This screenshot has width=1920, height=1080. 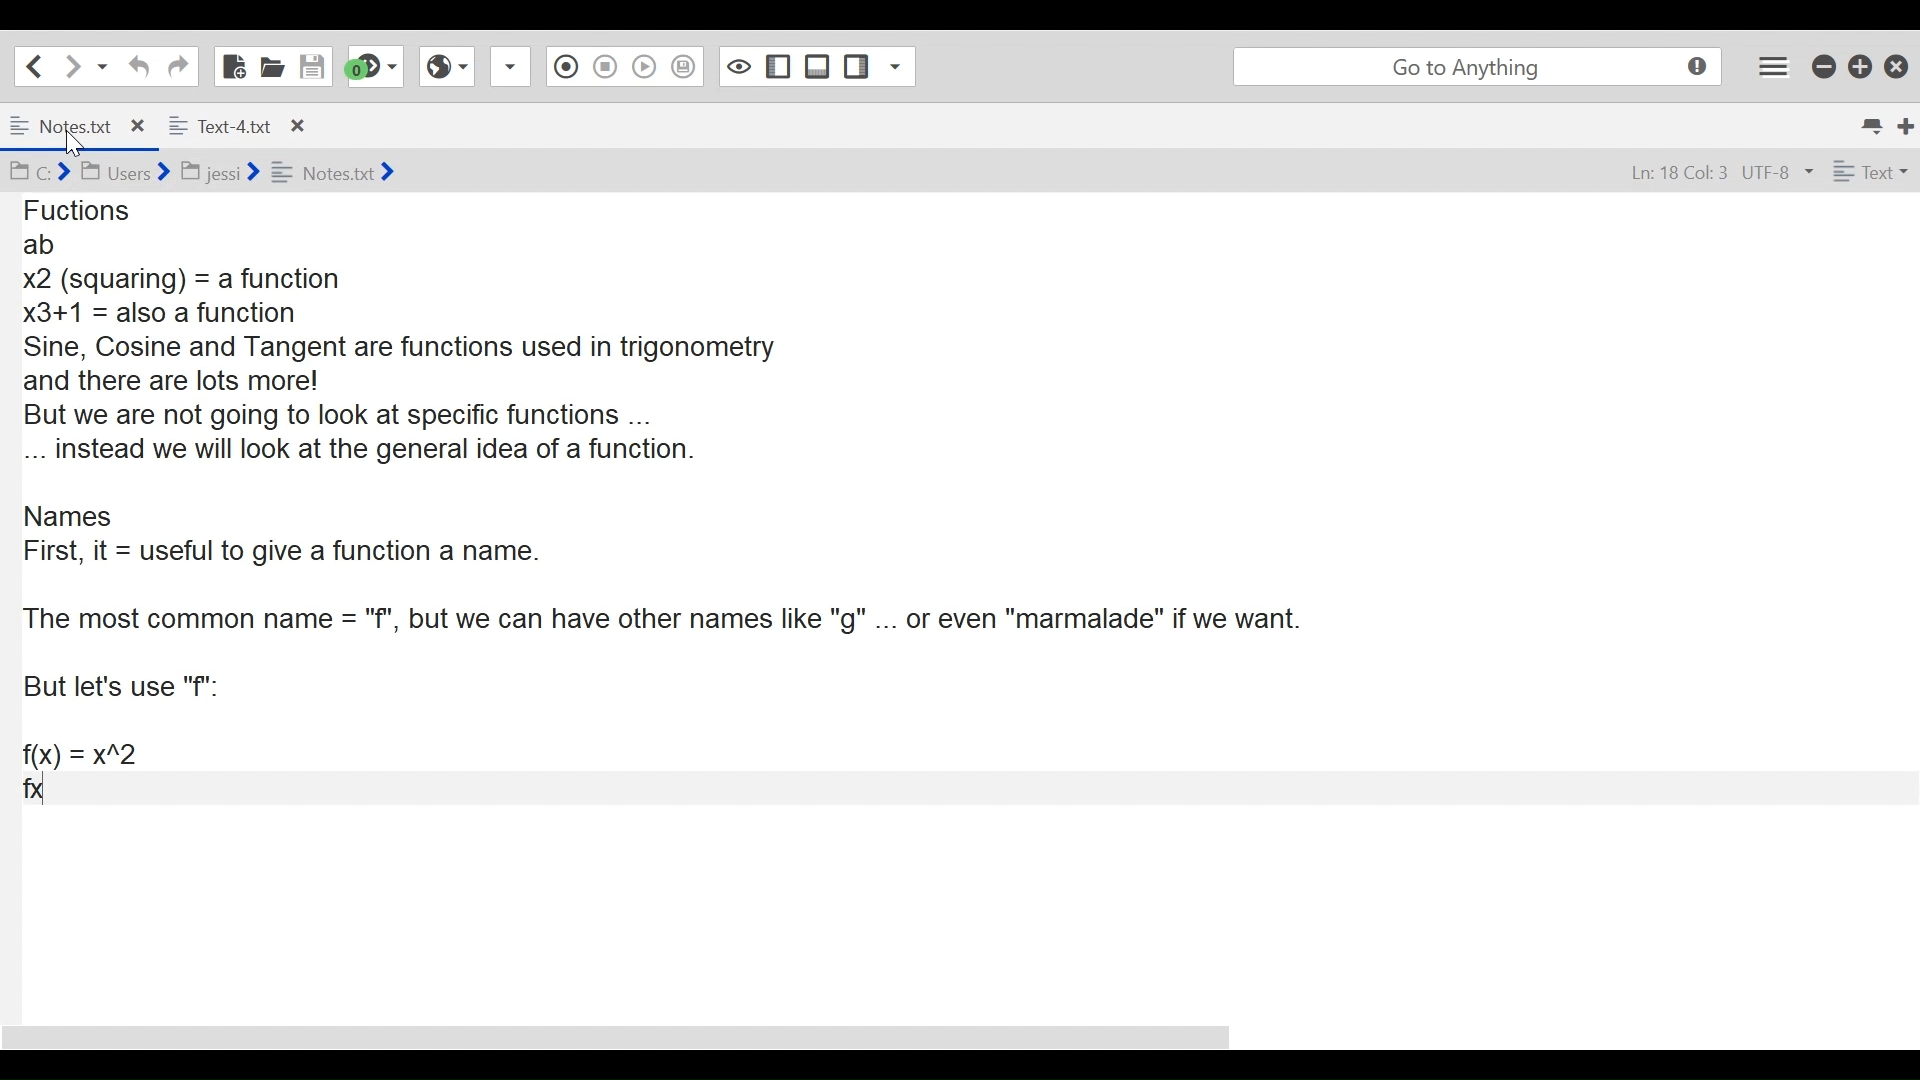 I want to click on Save Macro to Toolbox as Superscript, so click(x=685, y=64).